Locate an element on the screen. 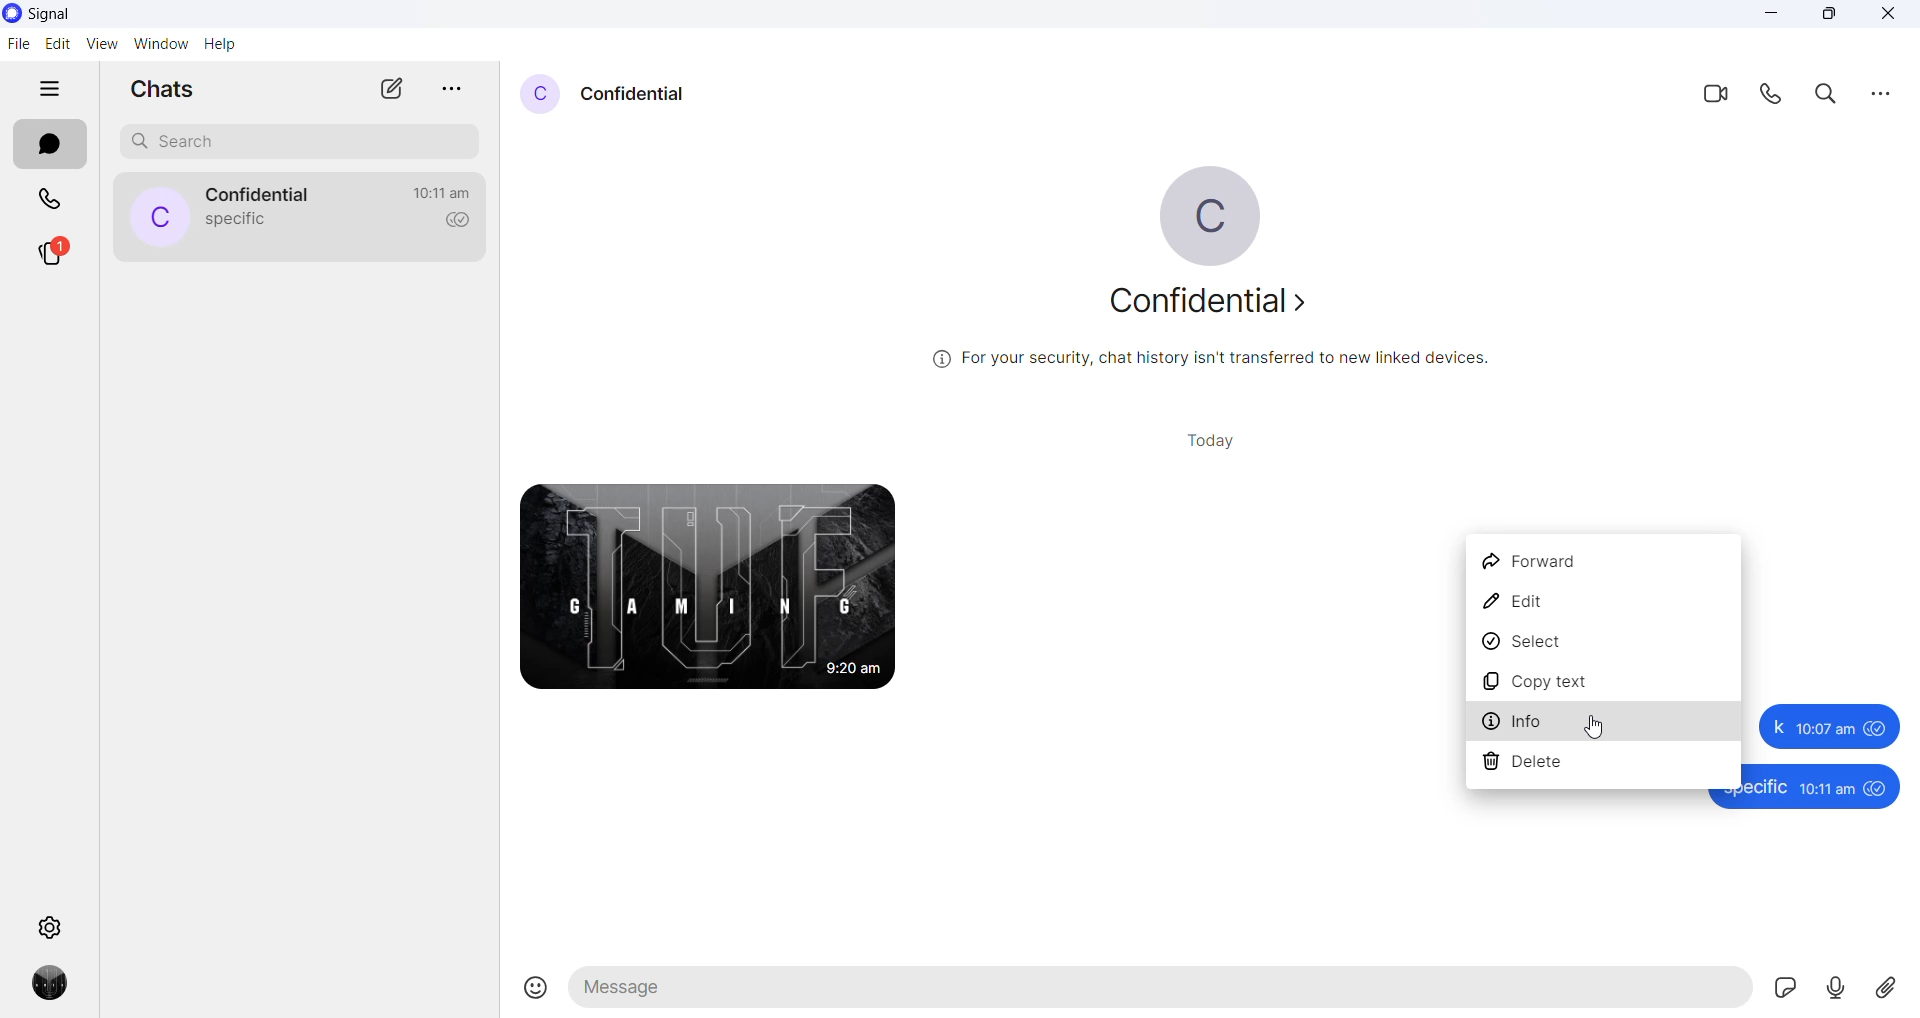 Image resolution: width=1920 pixels, height=1018 pixels. select is located at coordinates (1599, 647).